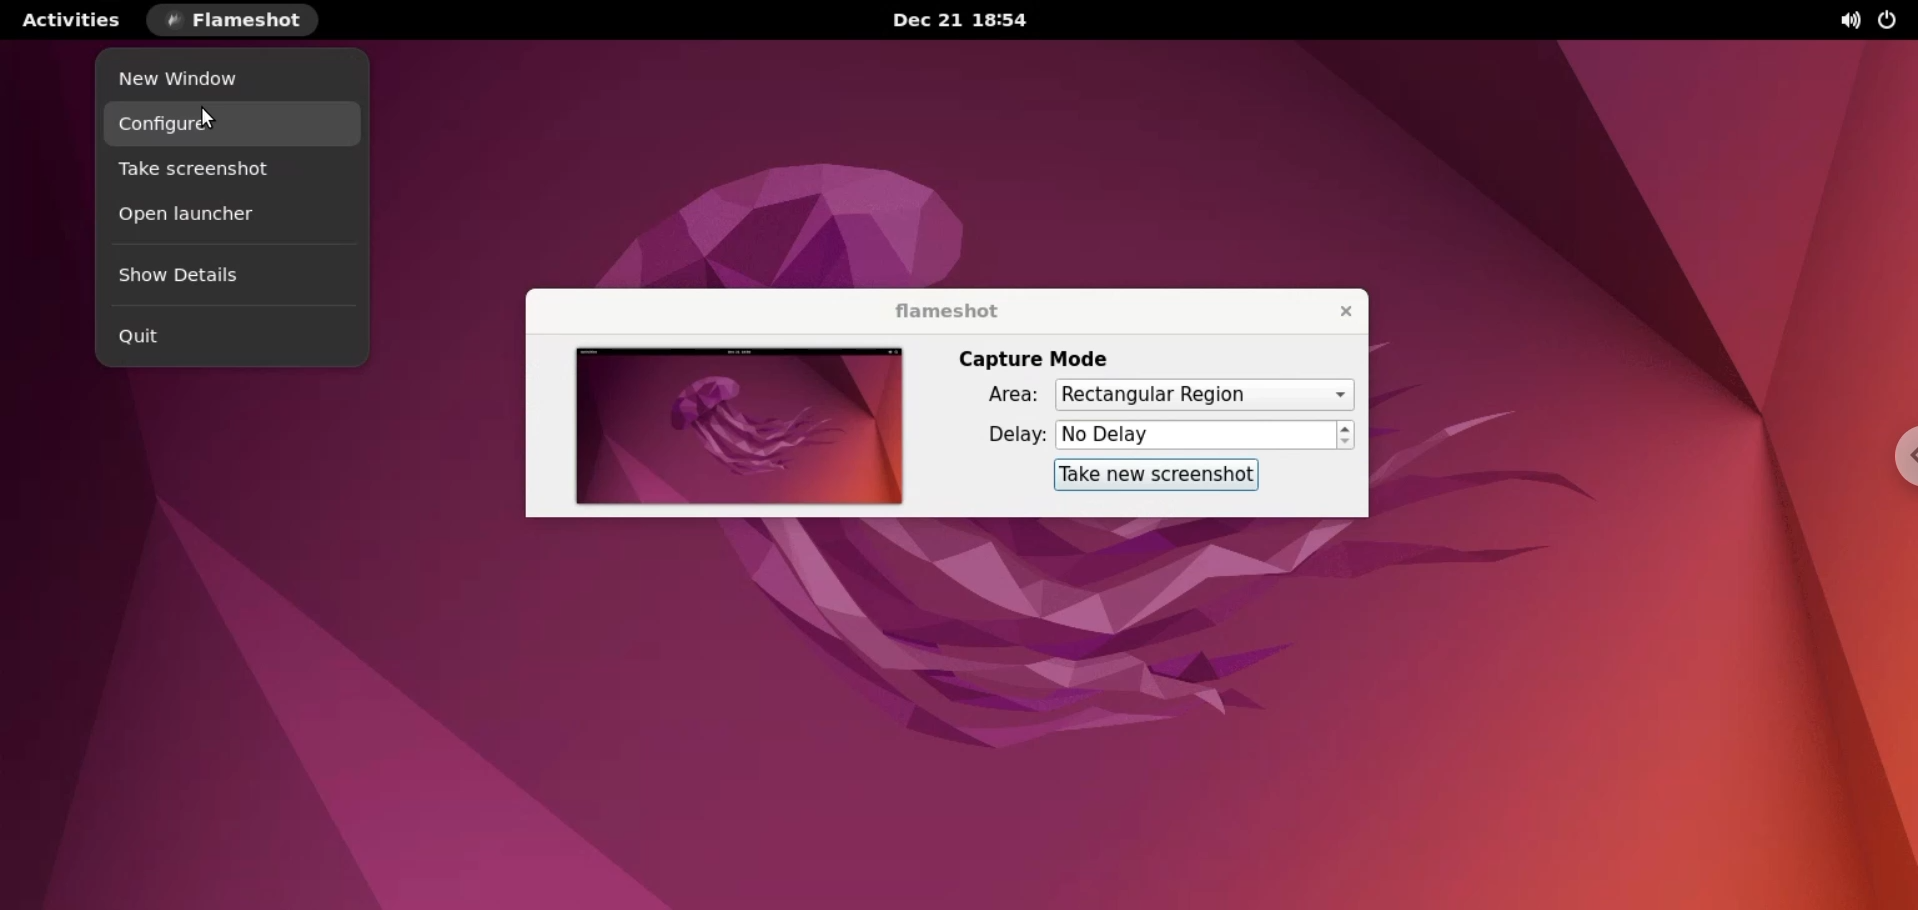 This screenshot has width=1918, height=910. What do you see at coordinates (227, 127) in the screenshot?
I see `configure` at bounding box center [227, 127].